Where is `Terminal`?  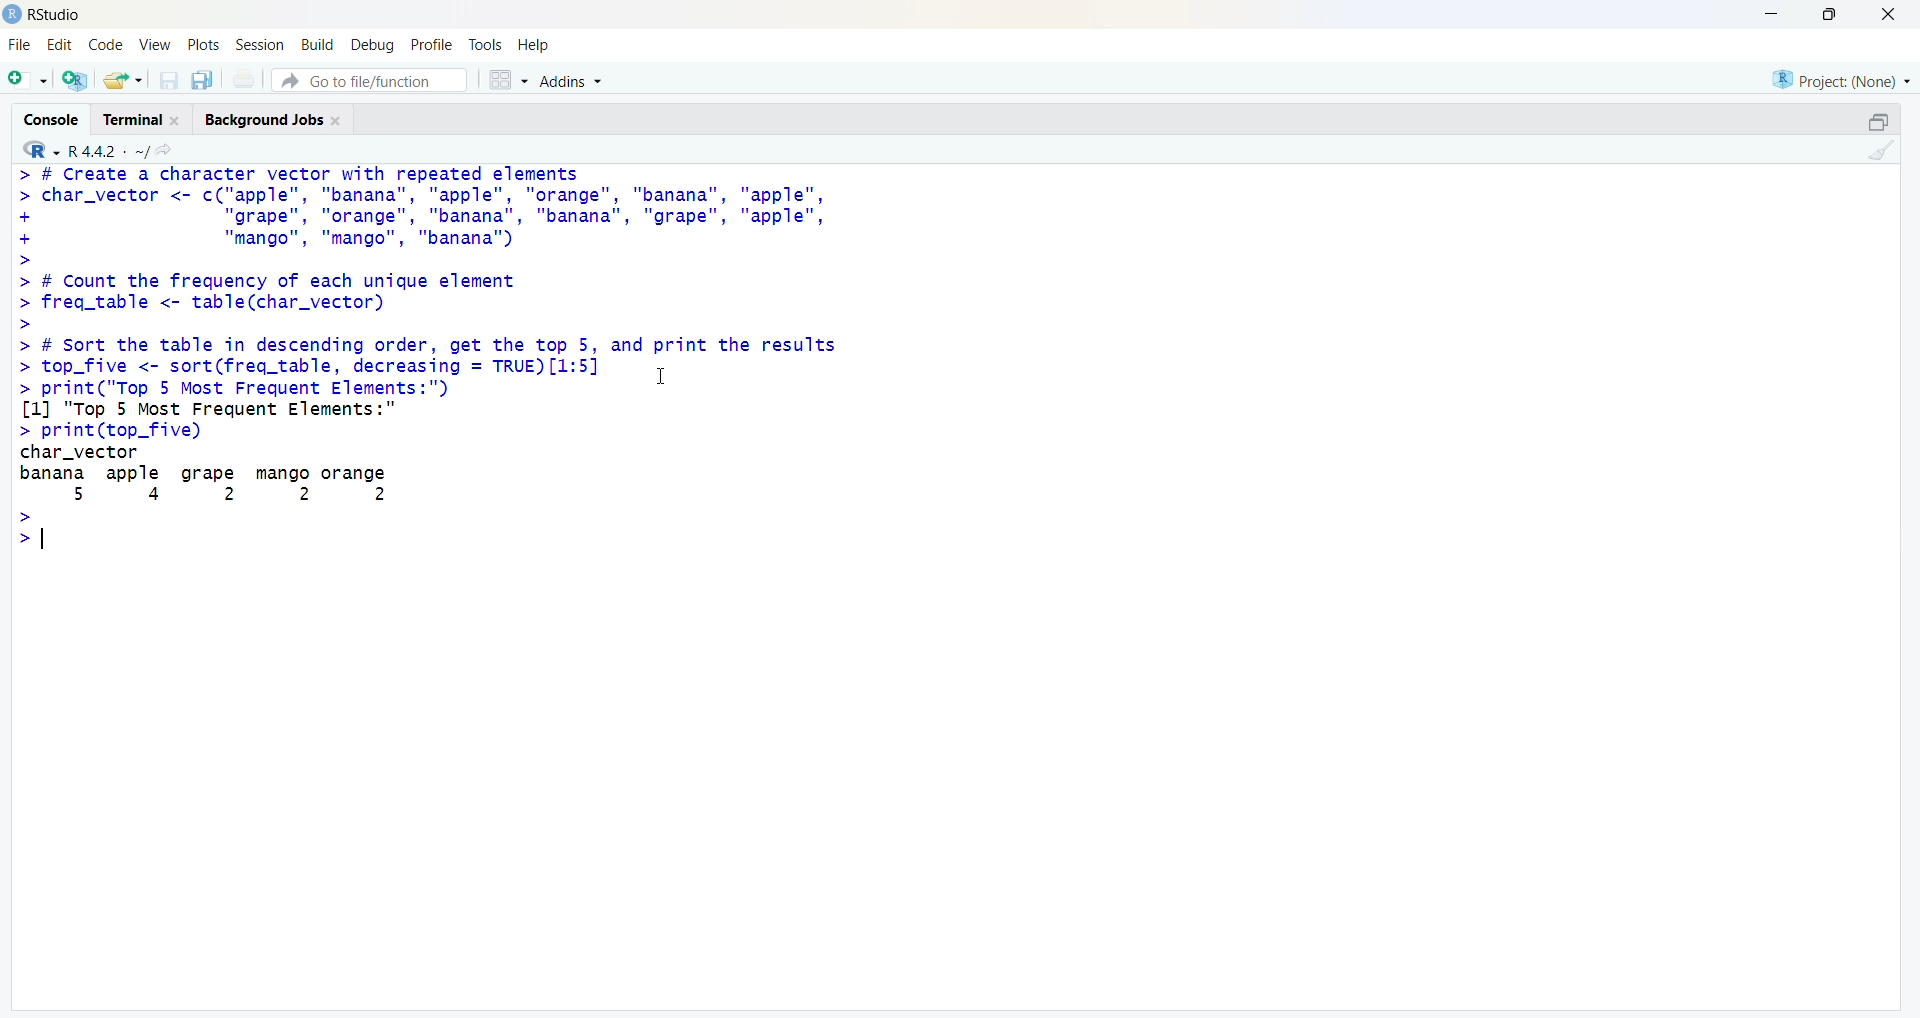 Terminal is located at coordinates (143, 118).